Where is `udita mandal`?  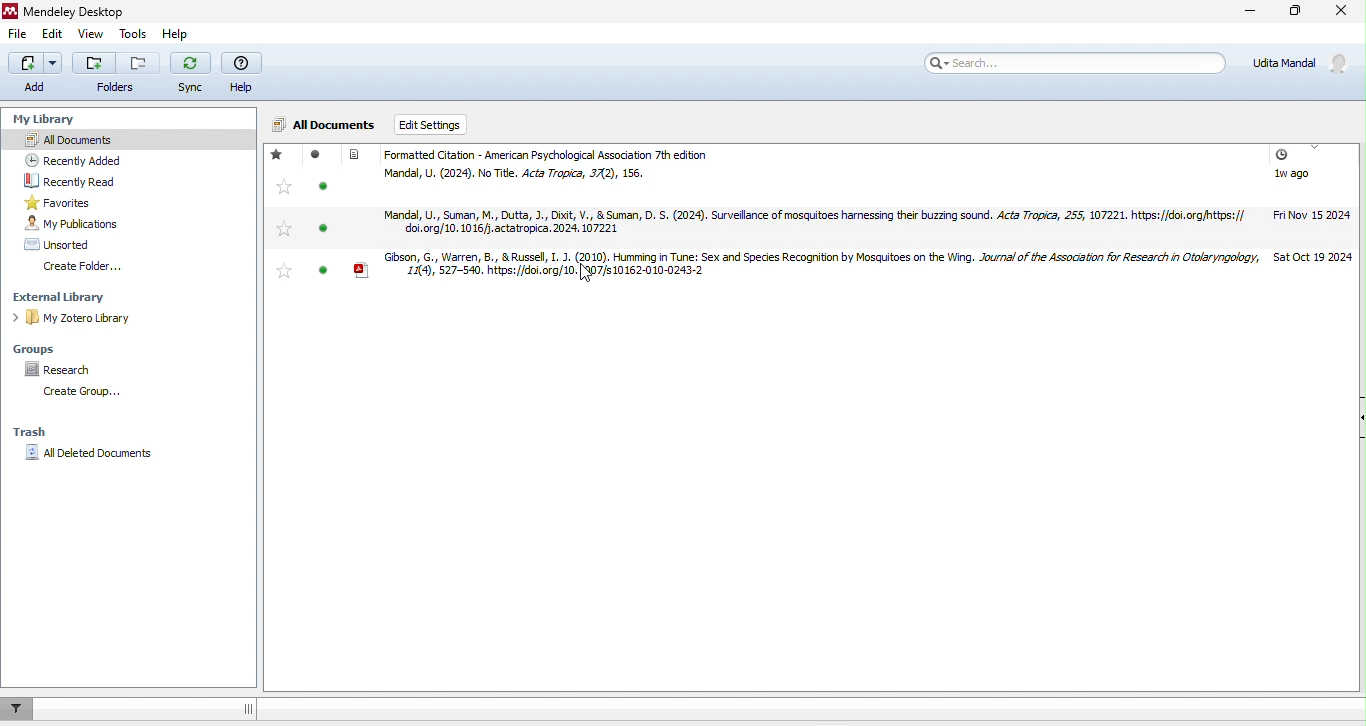
udita mandal is located at coordinates (1305, 64).